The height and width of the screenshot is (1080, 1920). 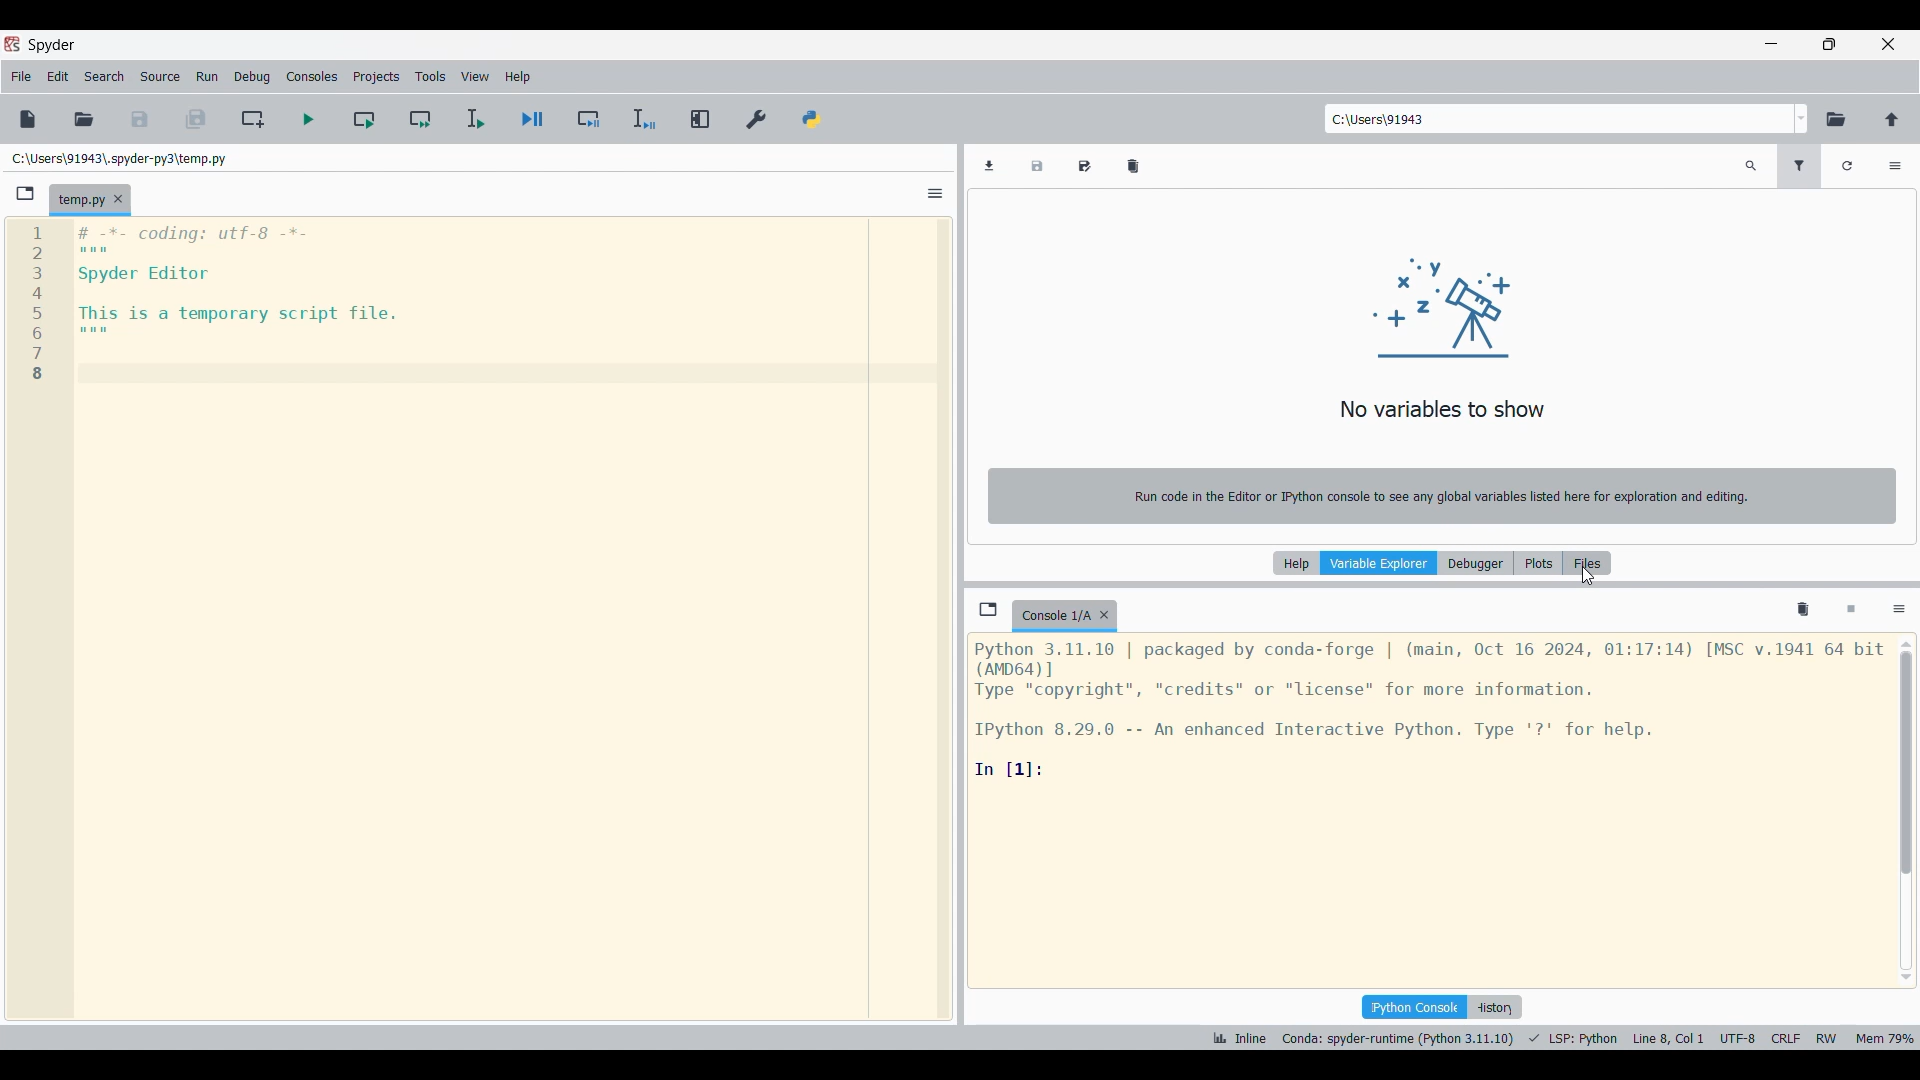 What do you see at coordinates (364, 118) in the screenshot?
I see `Run current cell` at bounding box center [364, 118].